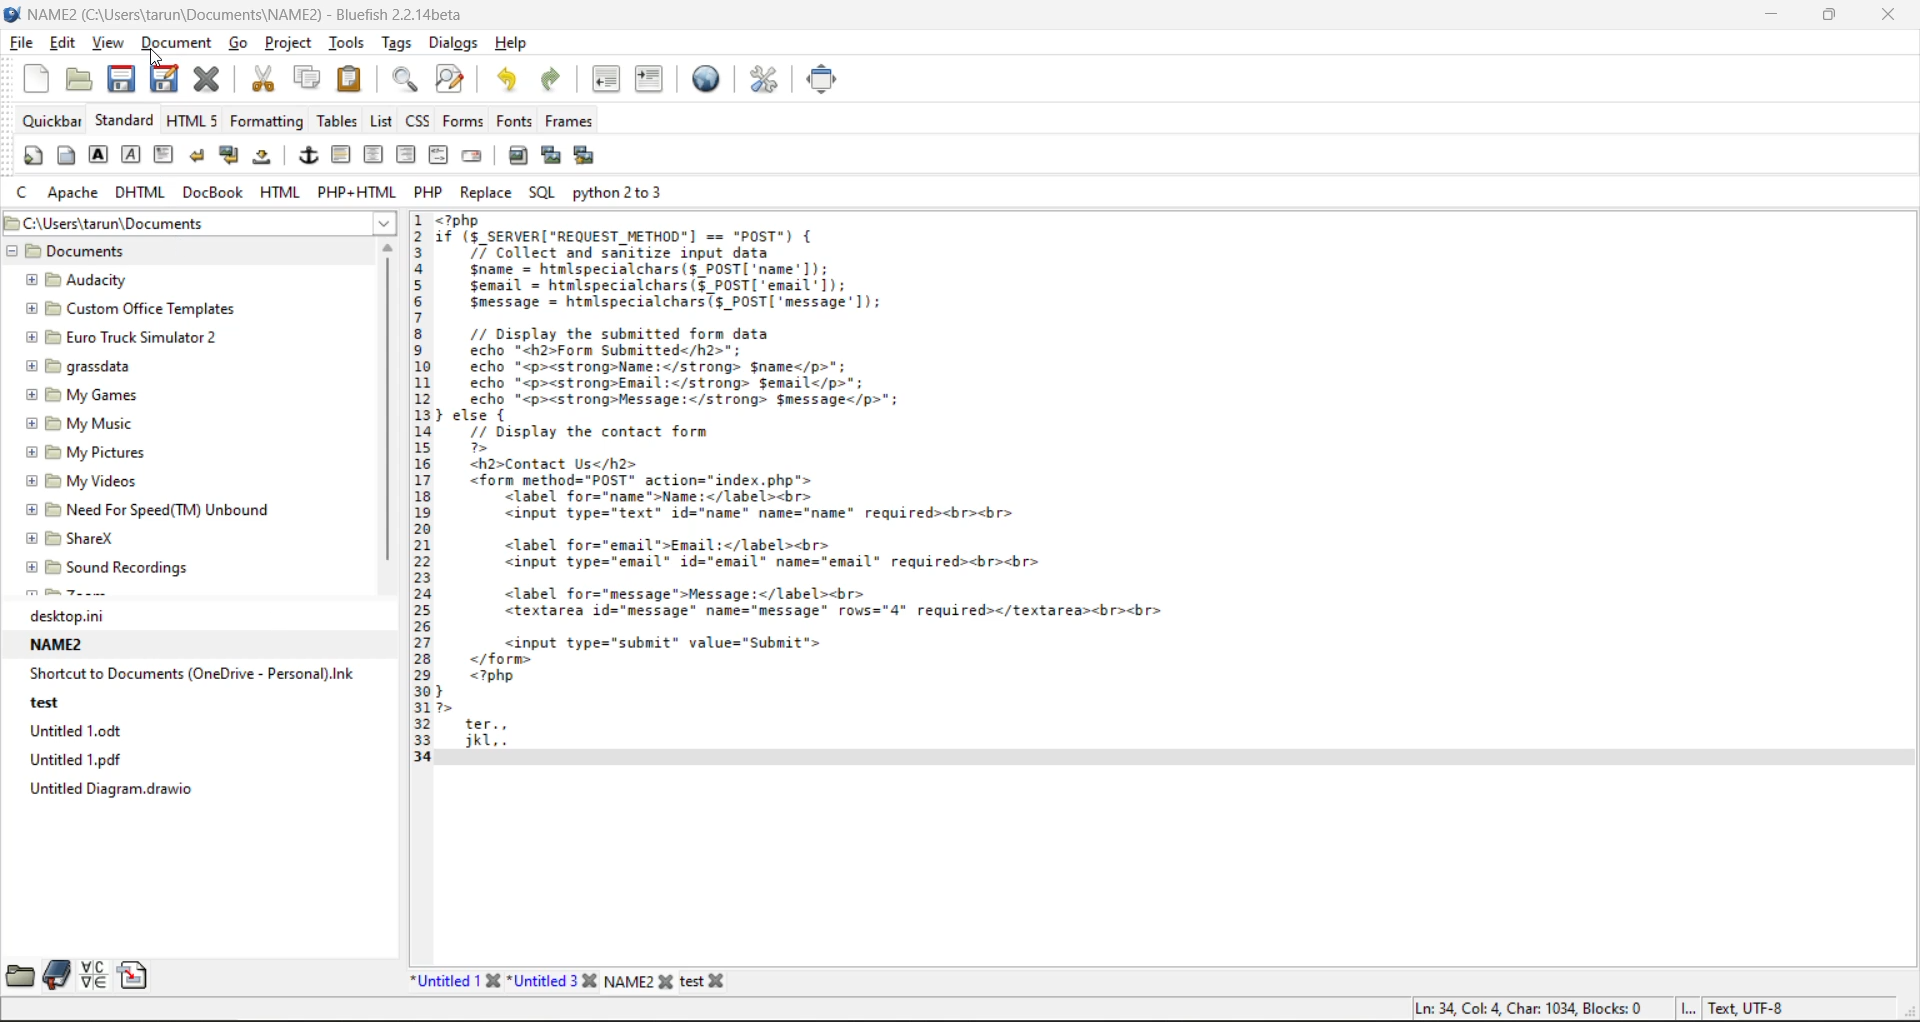 This screenshot has width=1920, height=1022. I want to click on indent, so click(648, 77).